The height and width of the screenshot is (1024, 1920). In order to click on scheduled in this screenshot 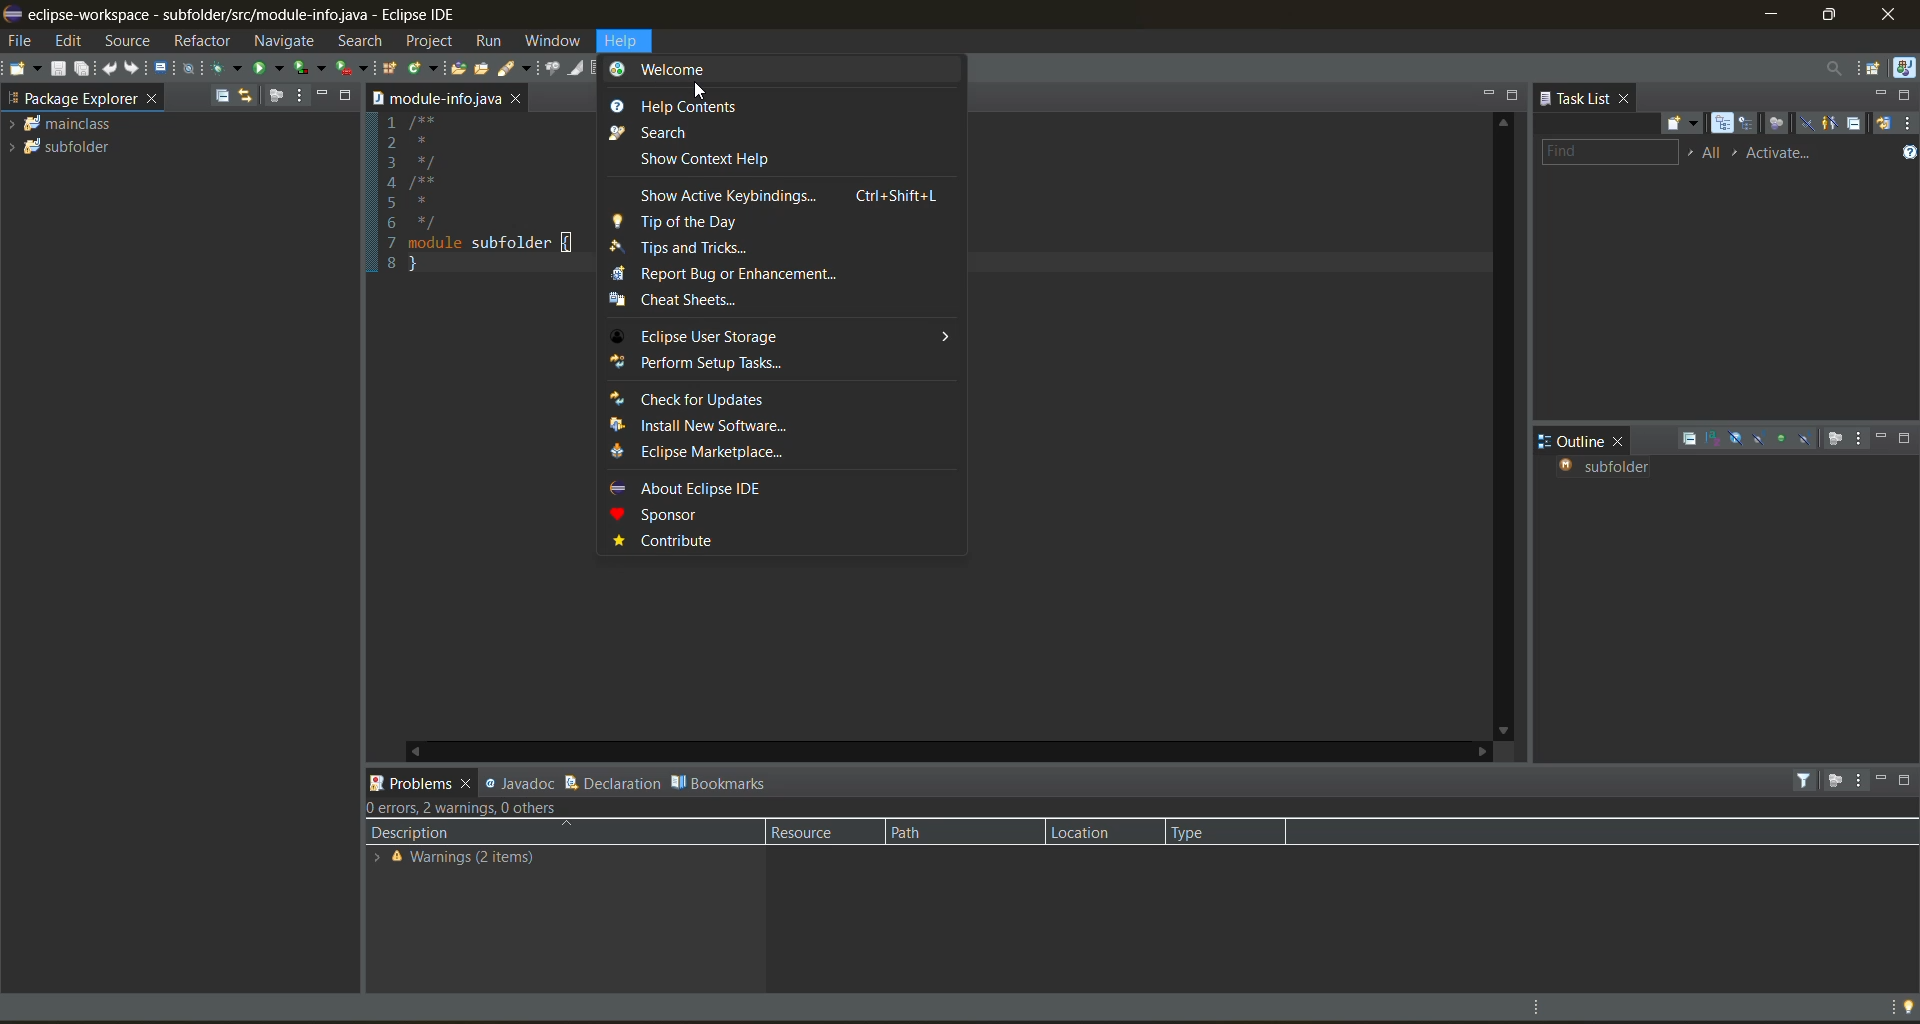, I will do `click(1749, 126)`.